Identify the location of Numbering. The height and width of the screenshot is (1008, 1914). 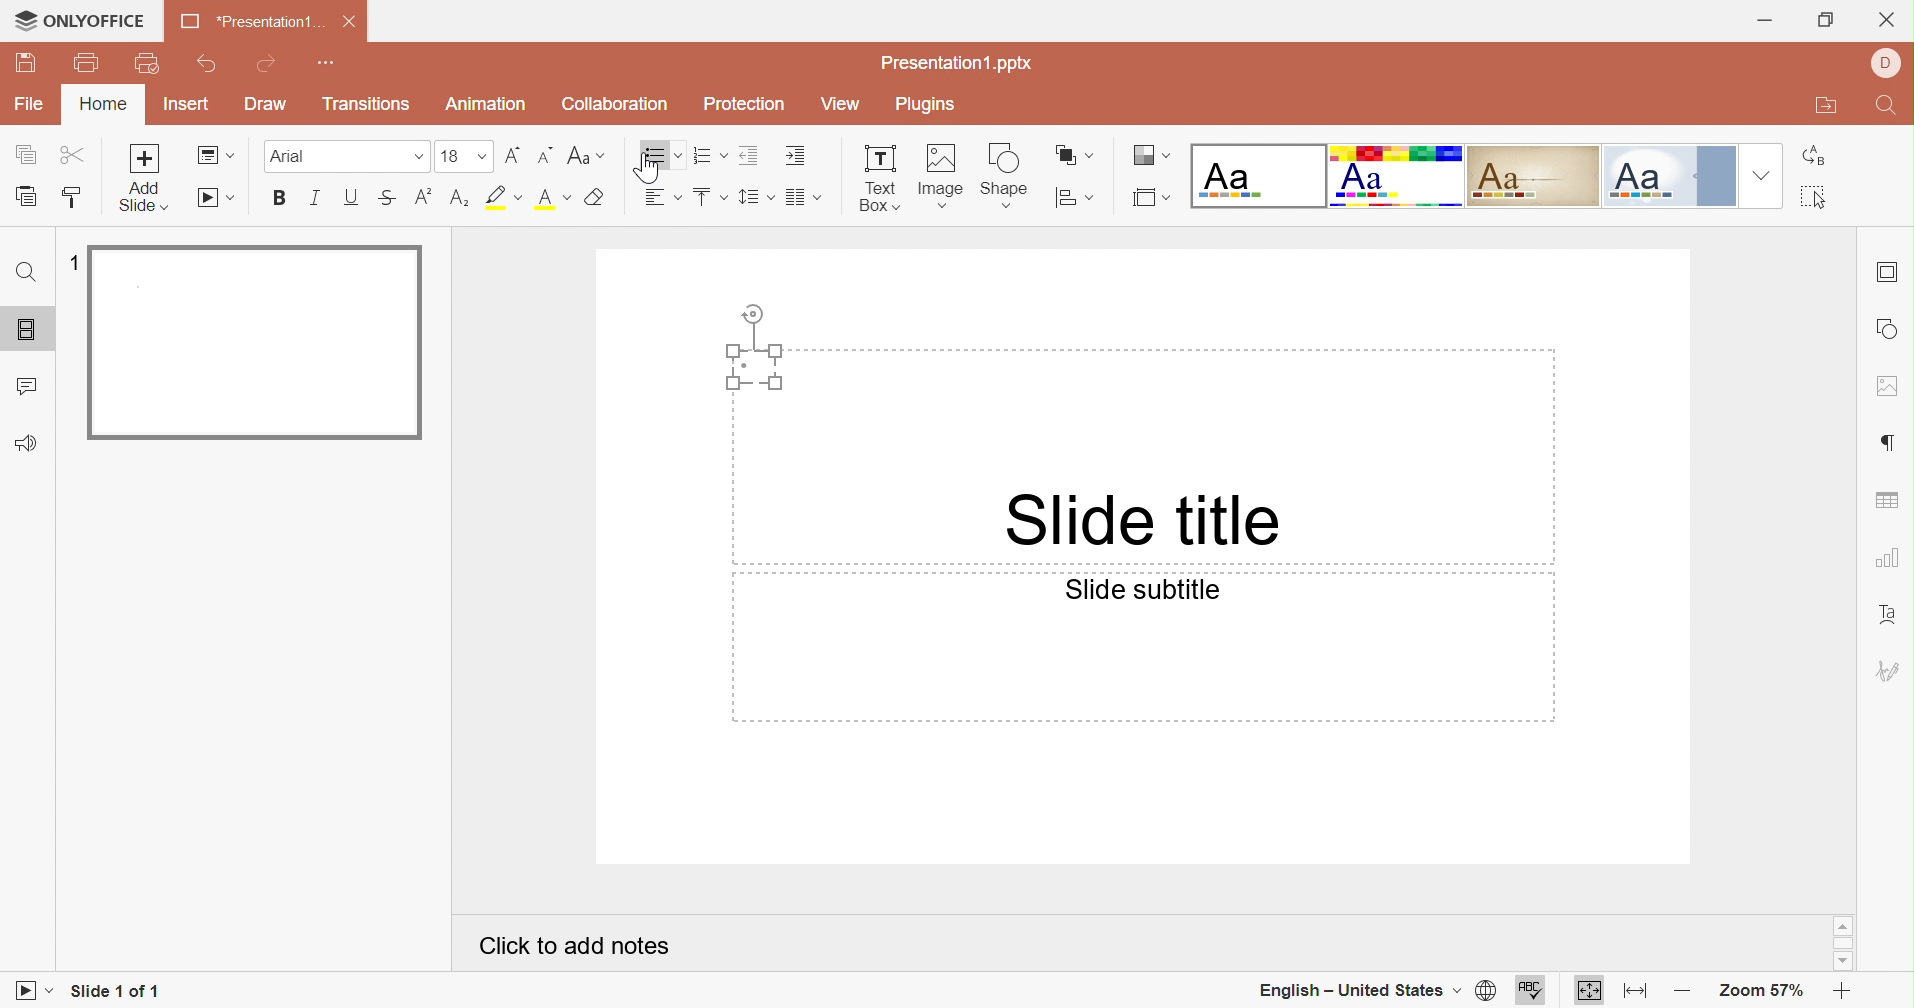
(700, 156).